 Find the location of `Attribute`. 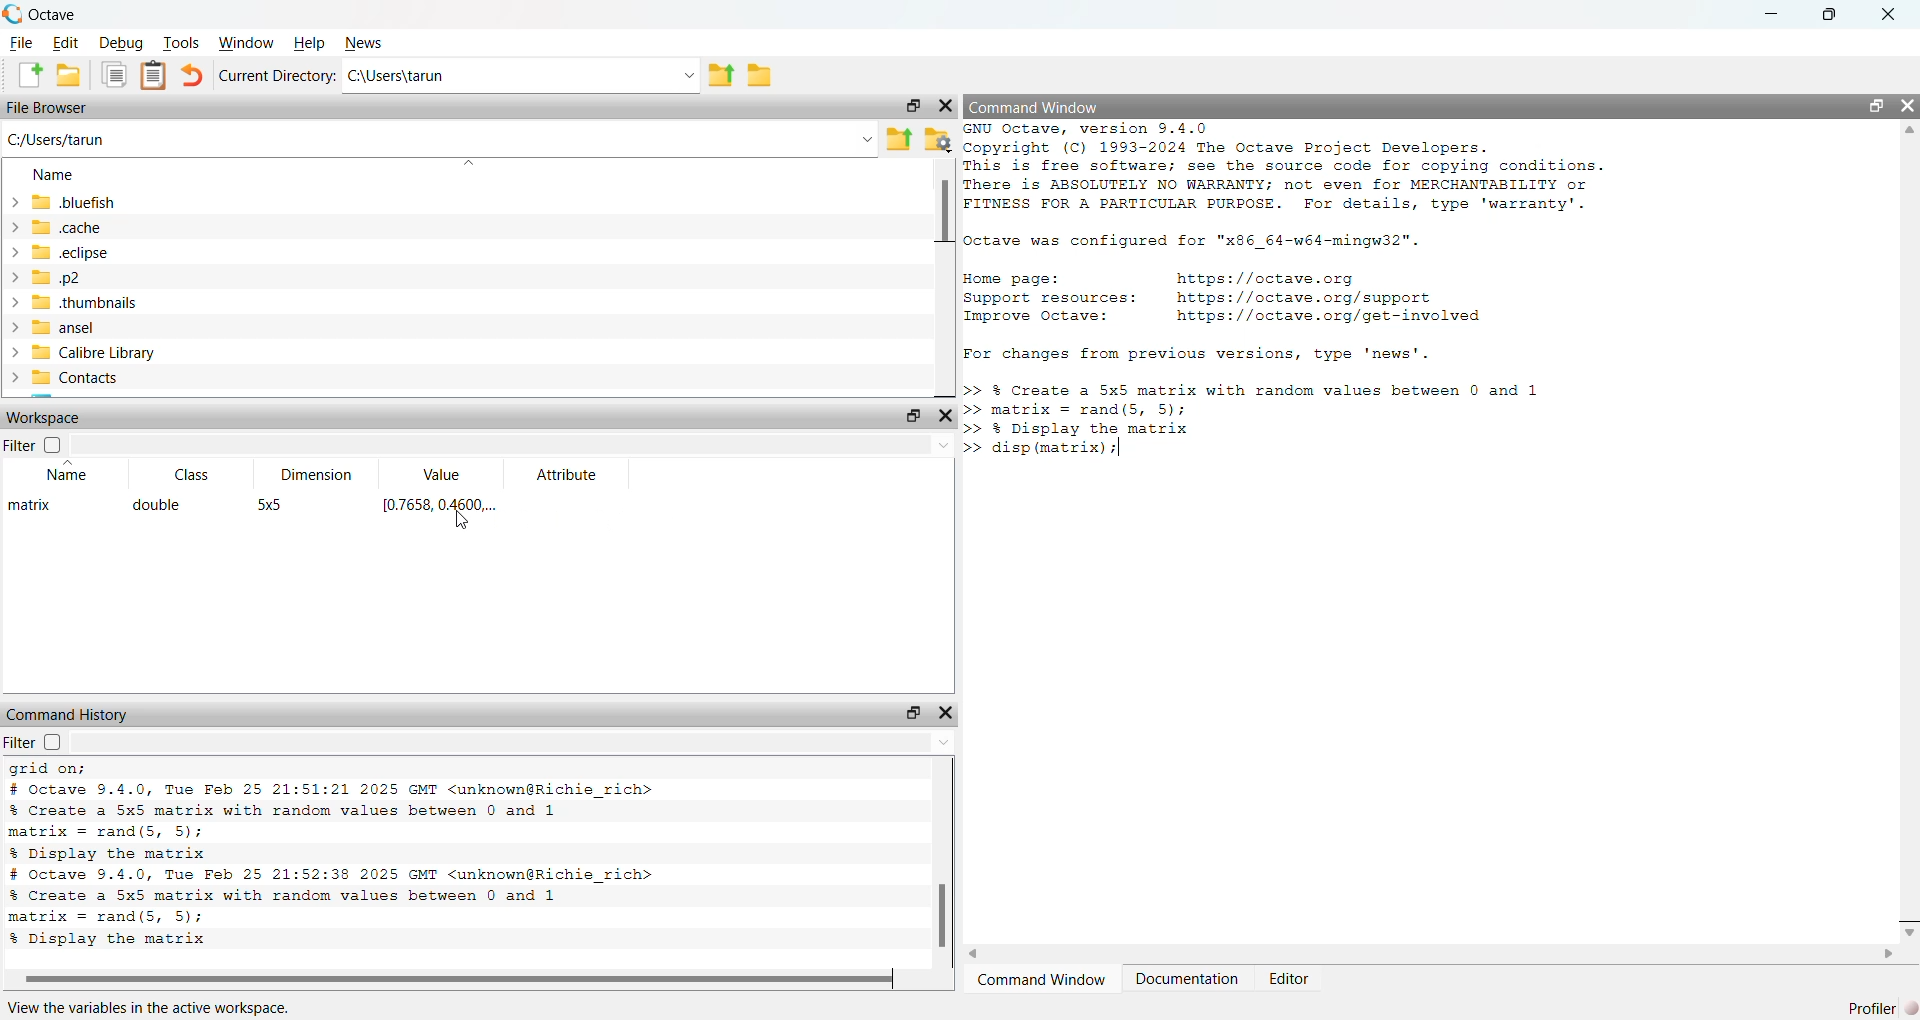

Attribute is located at coordinates (566, 474).